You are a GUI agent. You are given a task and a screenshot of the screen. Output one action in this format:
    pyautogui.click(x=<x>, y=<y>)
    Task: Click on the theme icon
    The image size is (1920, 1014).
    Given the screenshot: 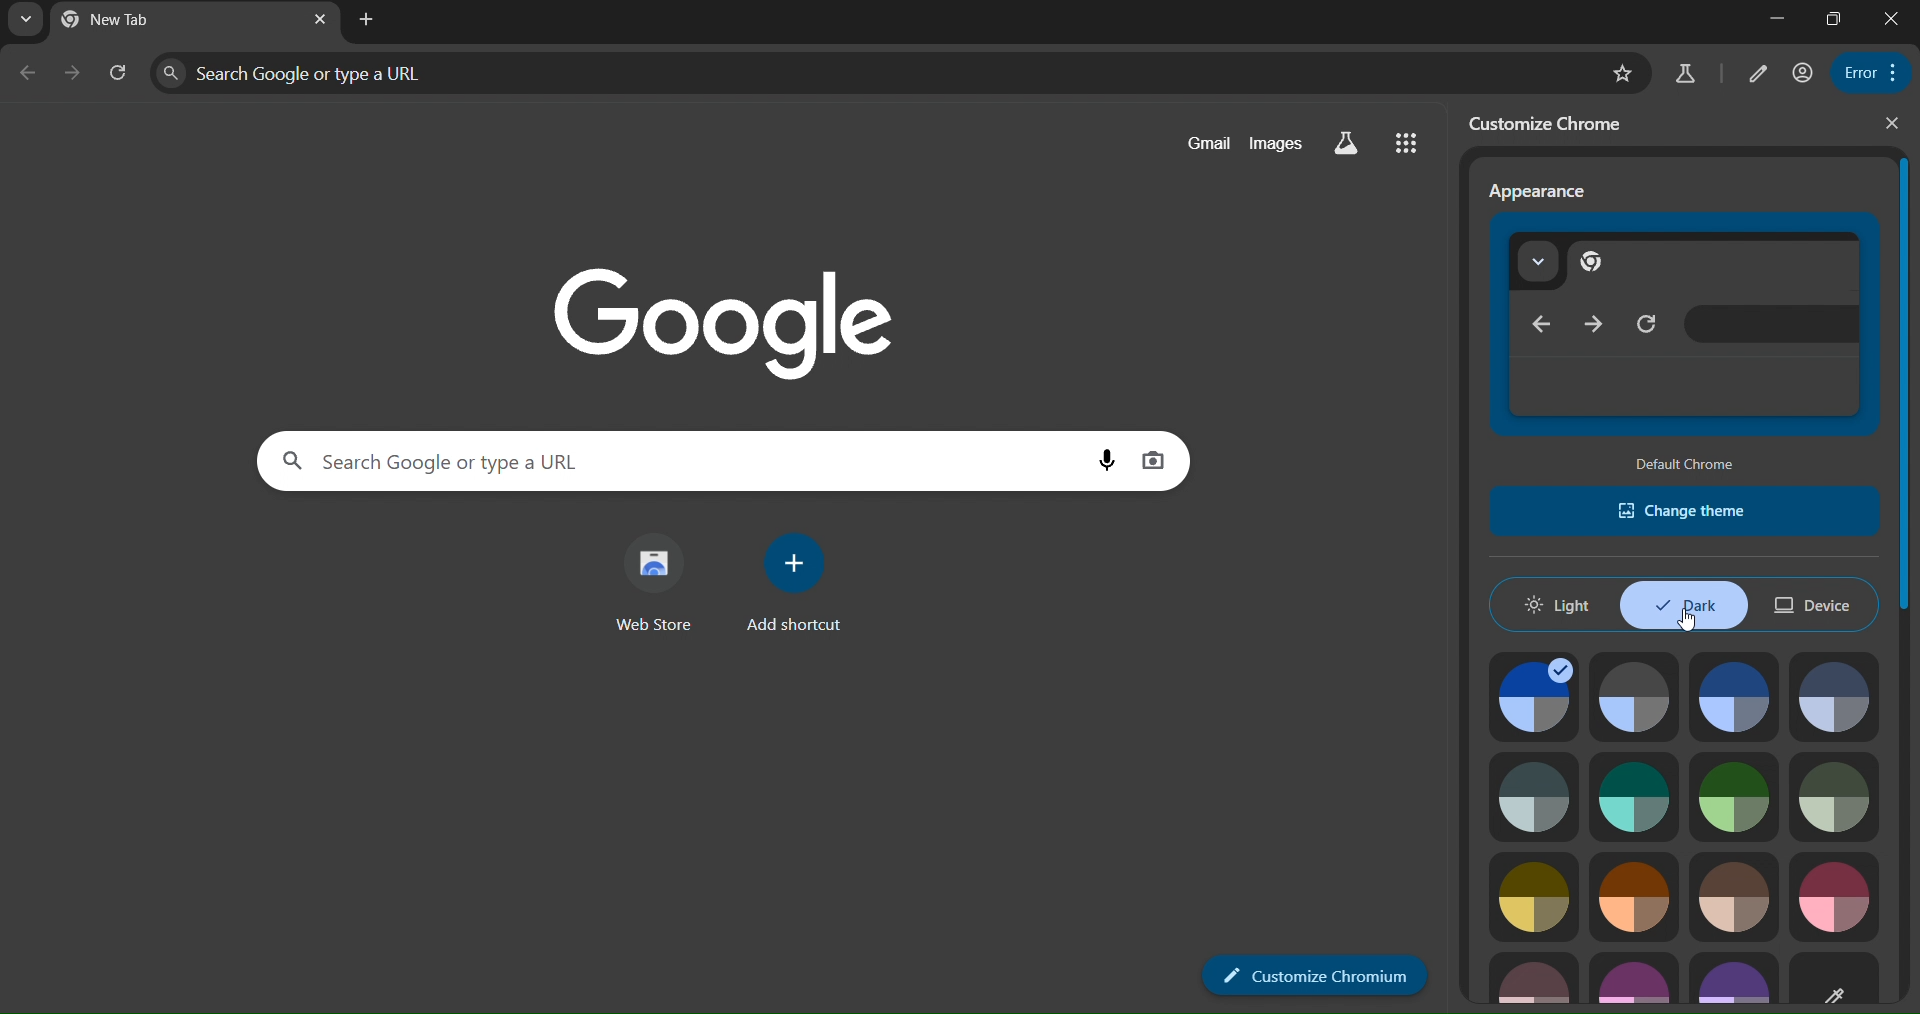 What is the action you would take?
    pyautogui.click(x=1535, y=893)
    